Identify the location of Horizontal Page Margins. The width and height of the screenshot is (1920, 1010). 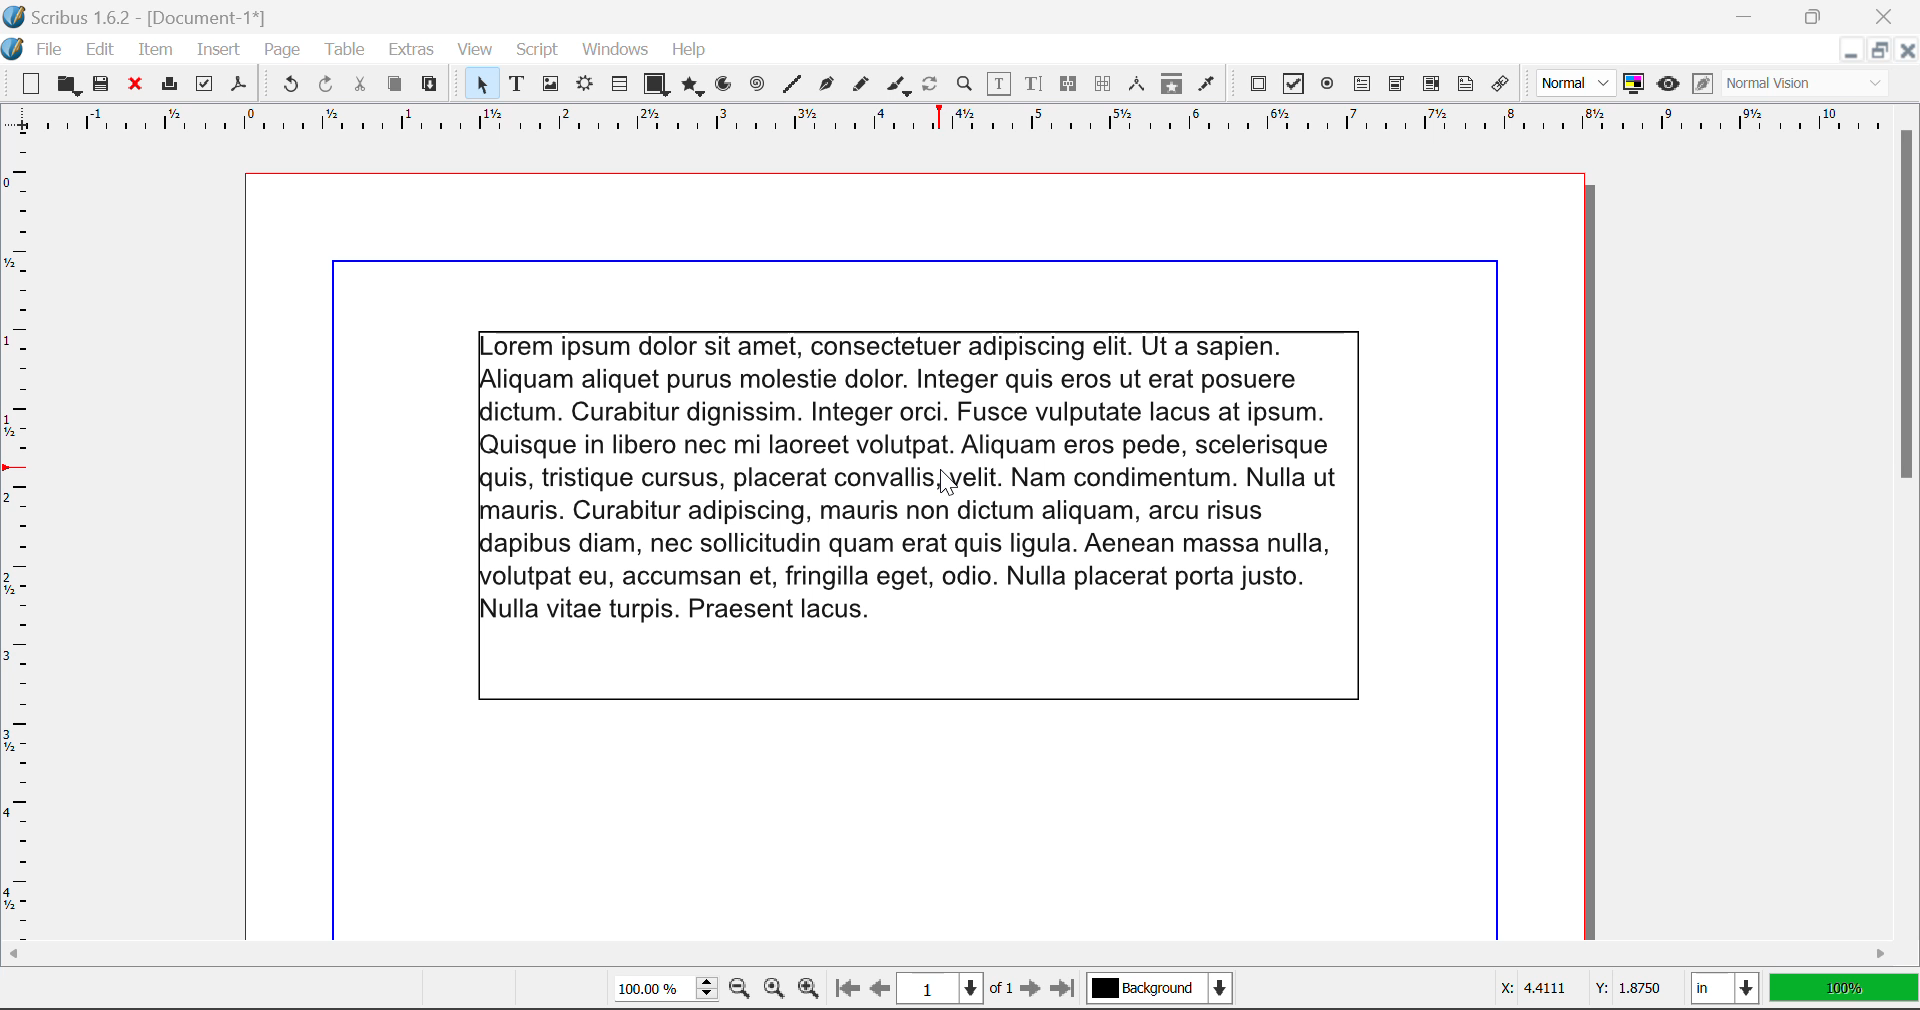
(25, 547).